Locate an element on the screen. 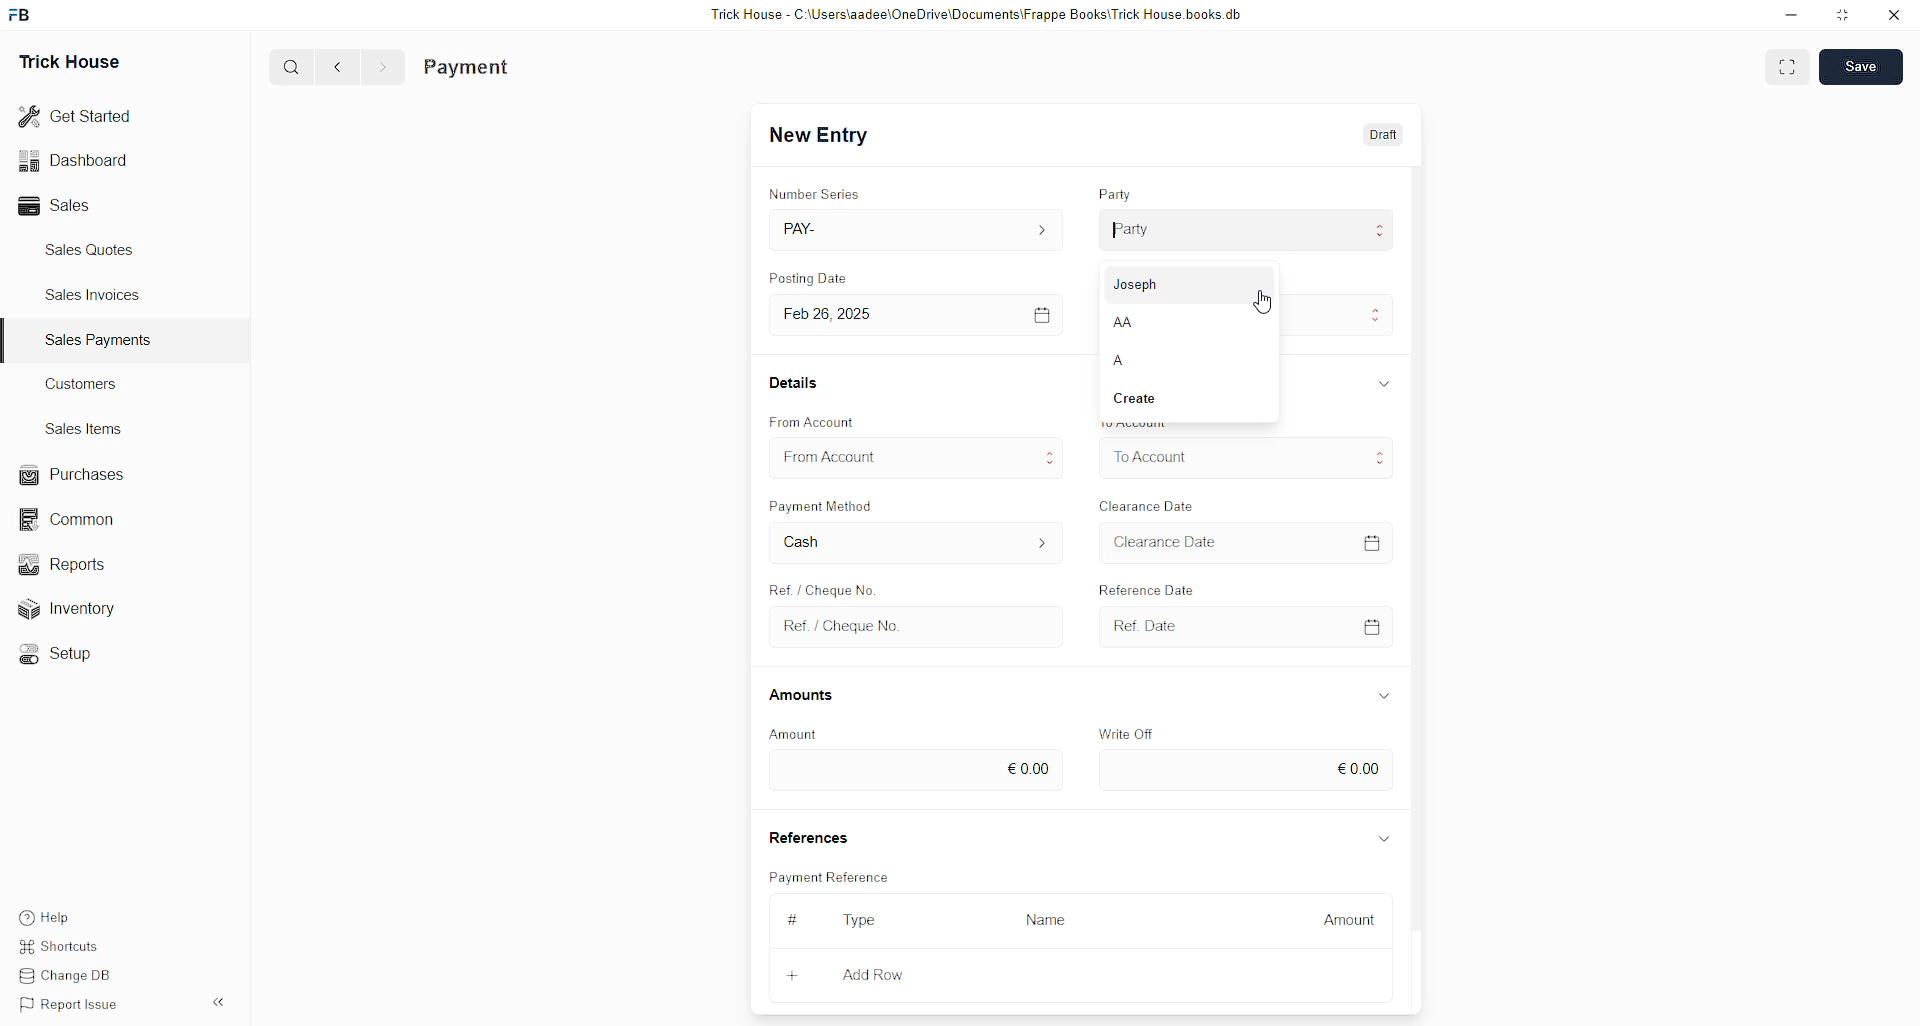 This screenshot has height=1026, width=1920. Payment Method is located at coordinates (824, 505).